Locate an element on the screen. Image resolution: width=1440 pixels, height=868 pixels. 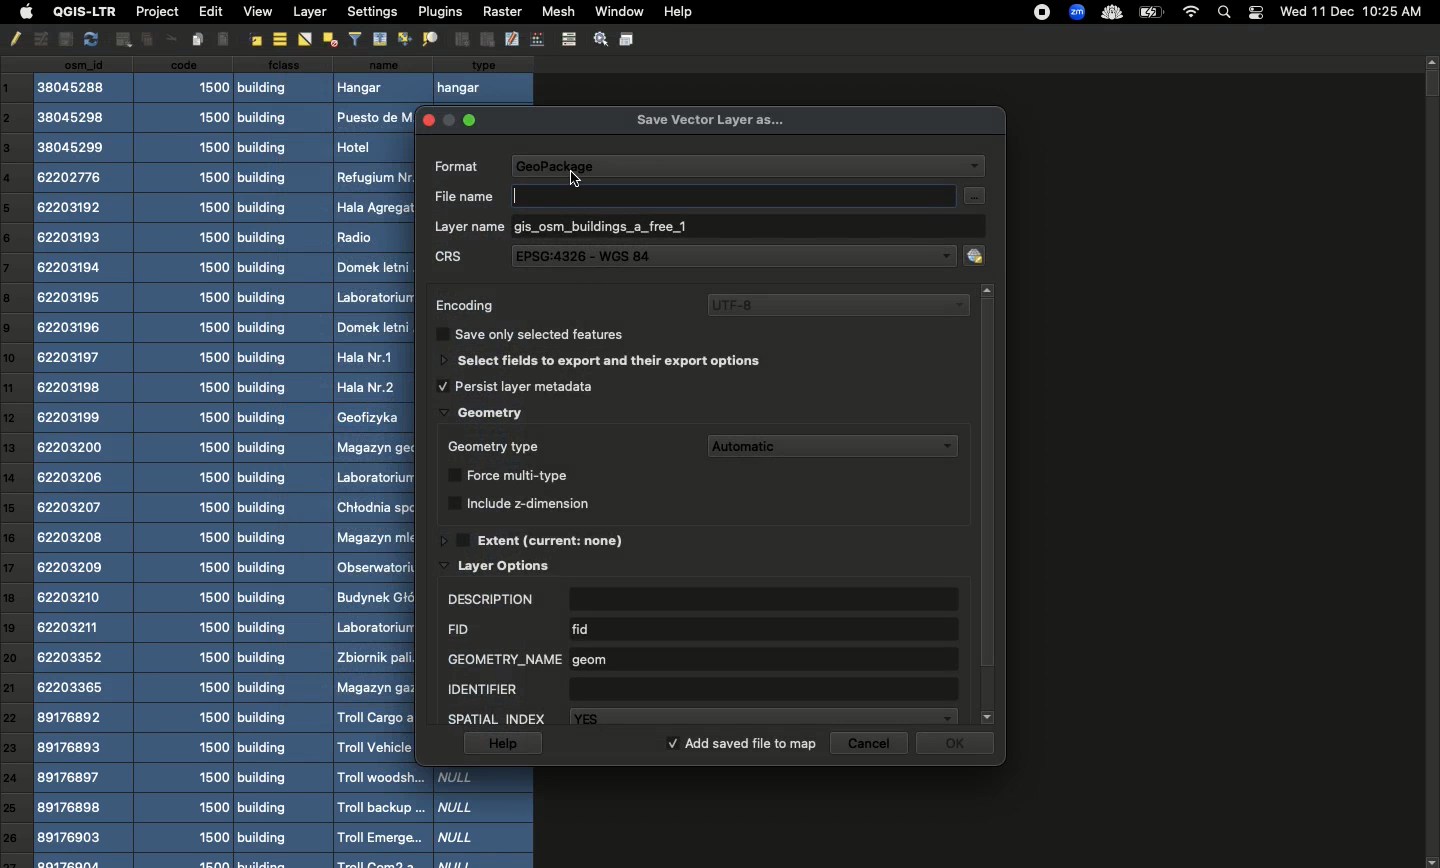
EPSG is located at coordinates (745, 255).